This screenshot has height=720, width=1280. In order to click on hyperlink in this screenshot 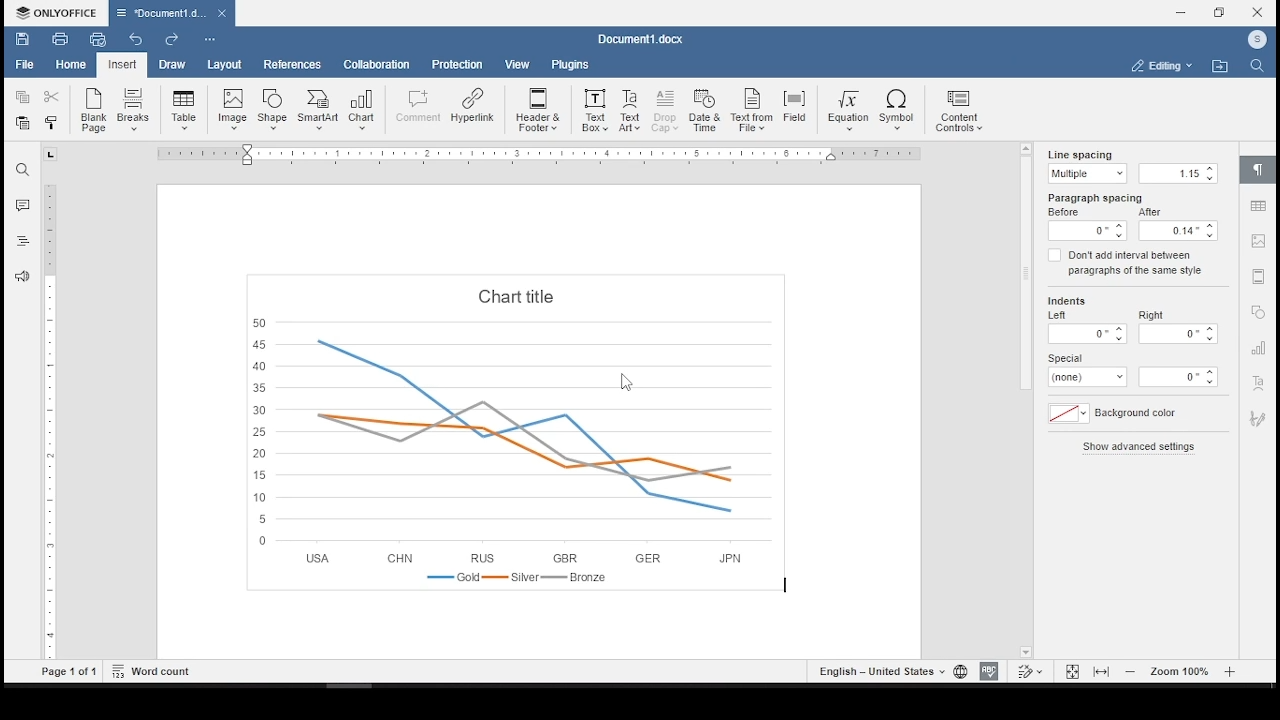, I will do `click(472, 108)`.